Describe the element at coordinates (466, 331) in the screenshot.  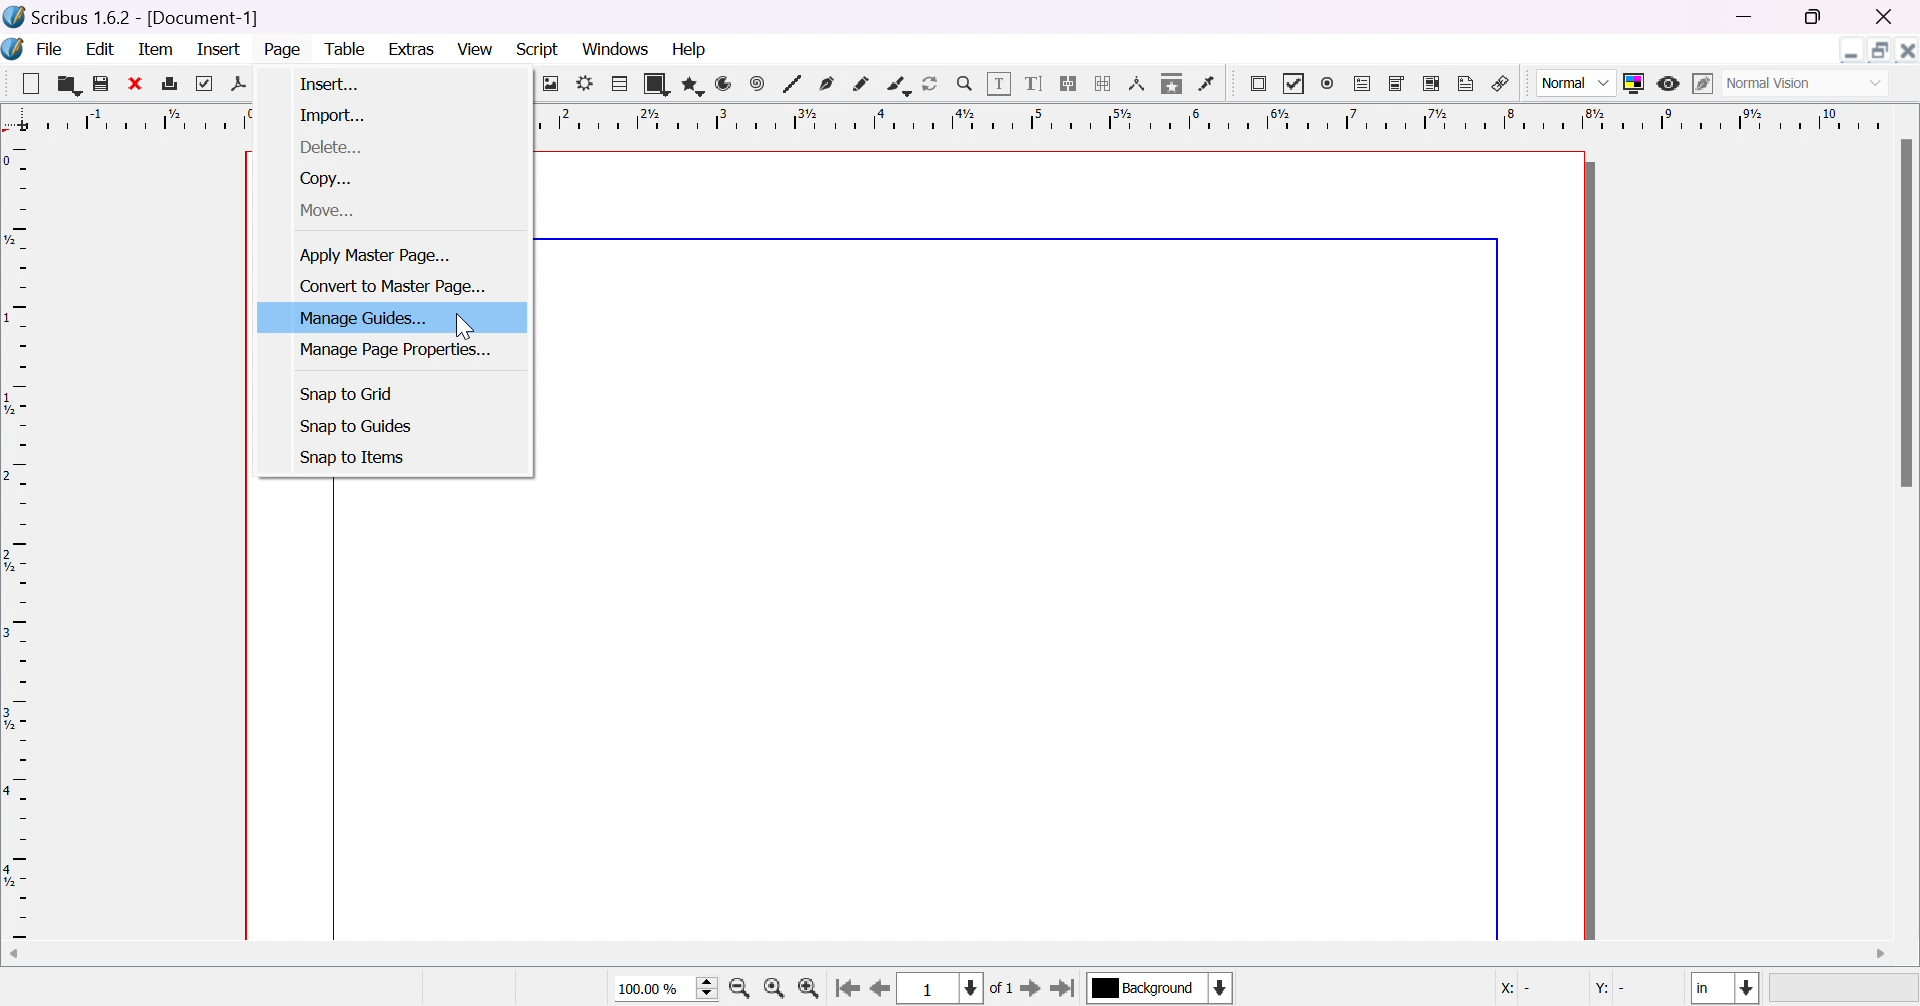
I see `Cursor` at that location.